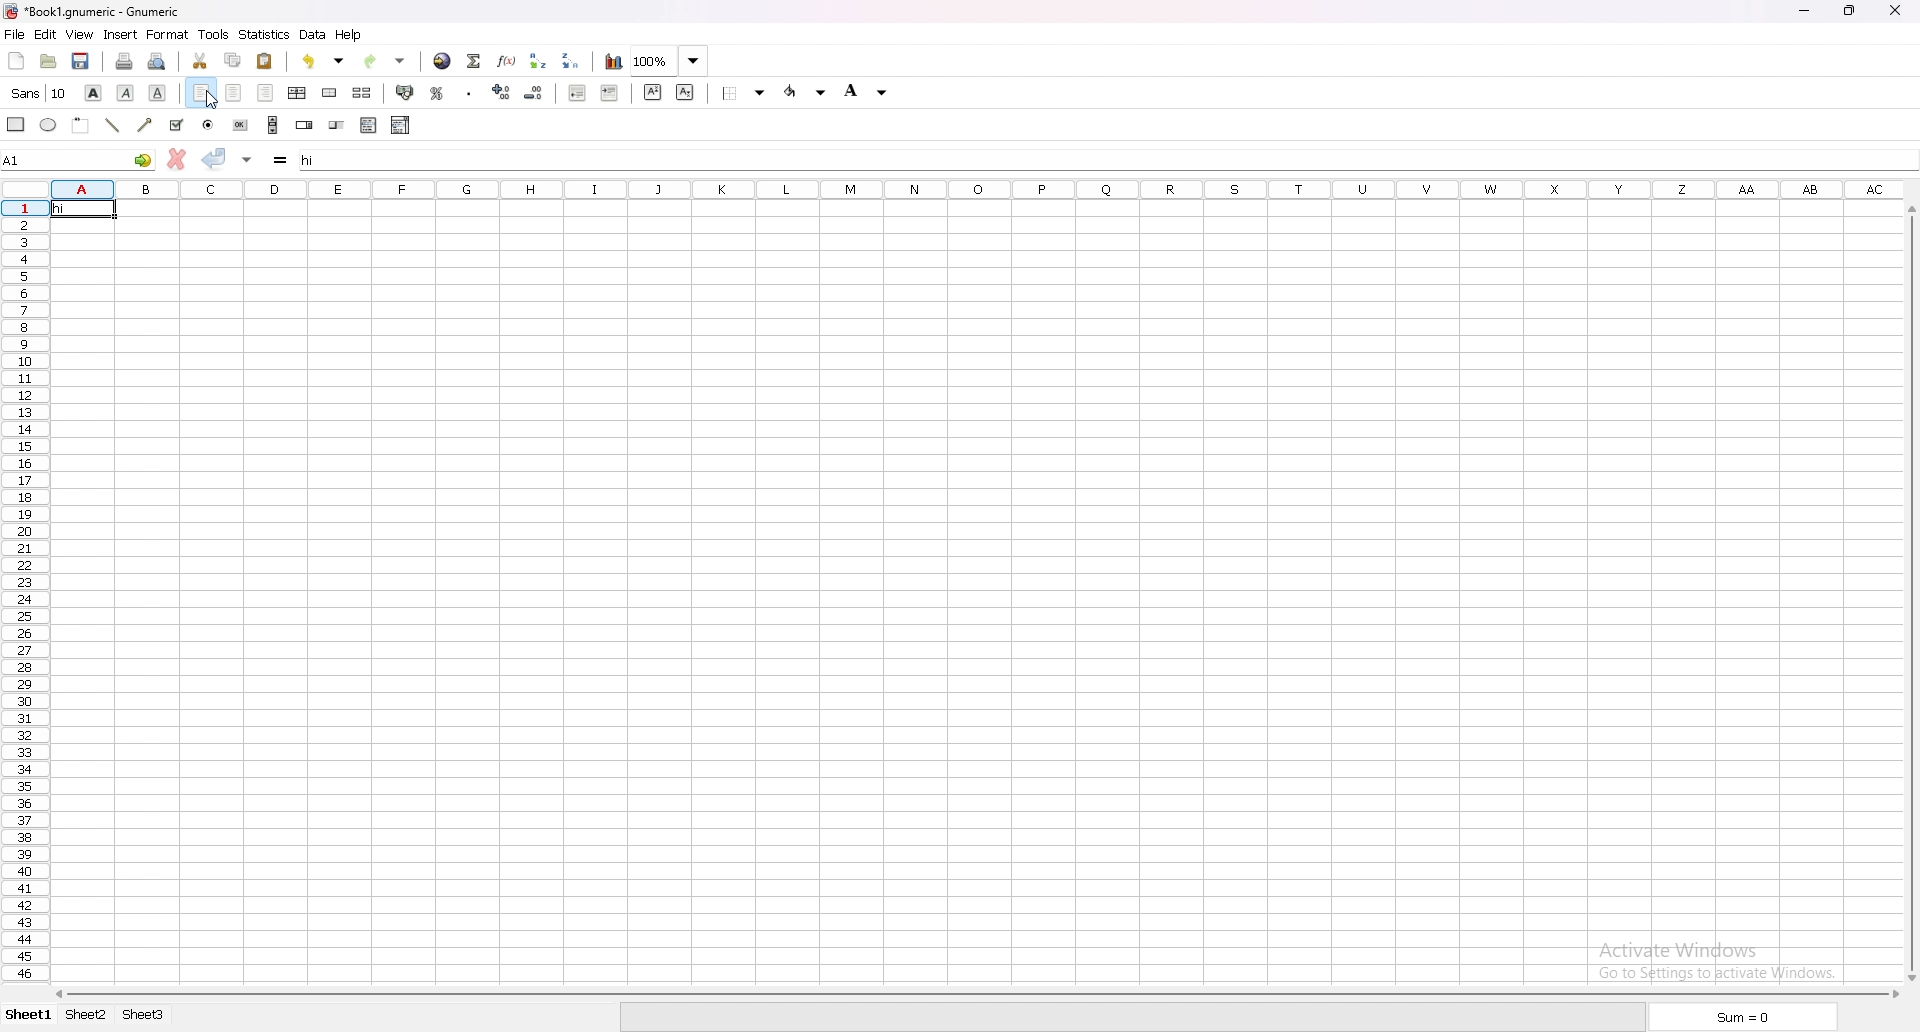  What do you see at coordinates (214, 35) in the screenshot?
I see `tools` at bounding box center [214, 35].